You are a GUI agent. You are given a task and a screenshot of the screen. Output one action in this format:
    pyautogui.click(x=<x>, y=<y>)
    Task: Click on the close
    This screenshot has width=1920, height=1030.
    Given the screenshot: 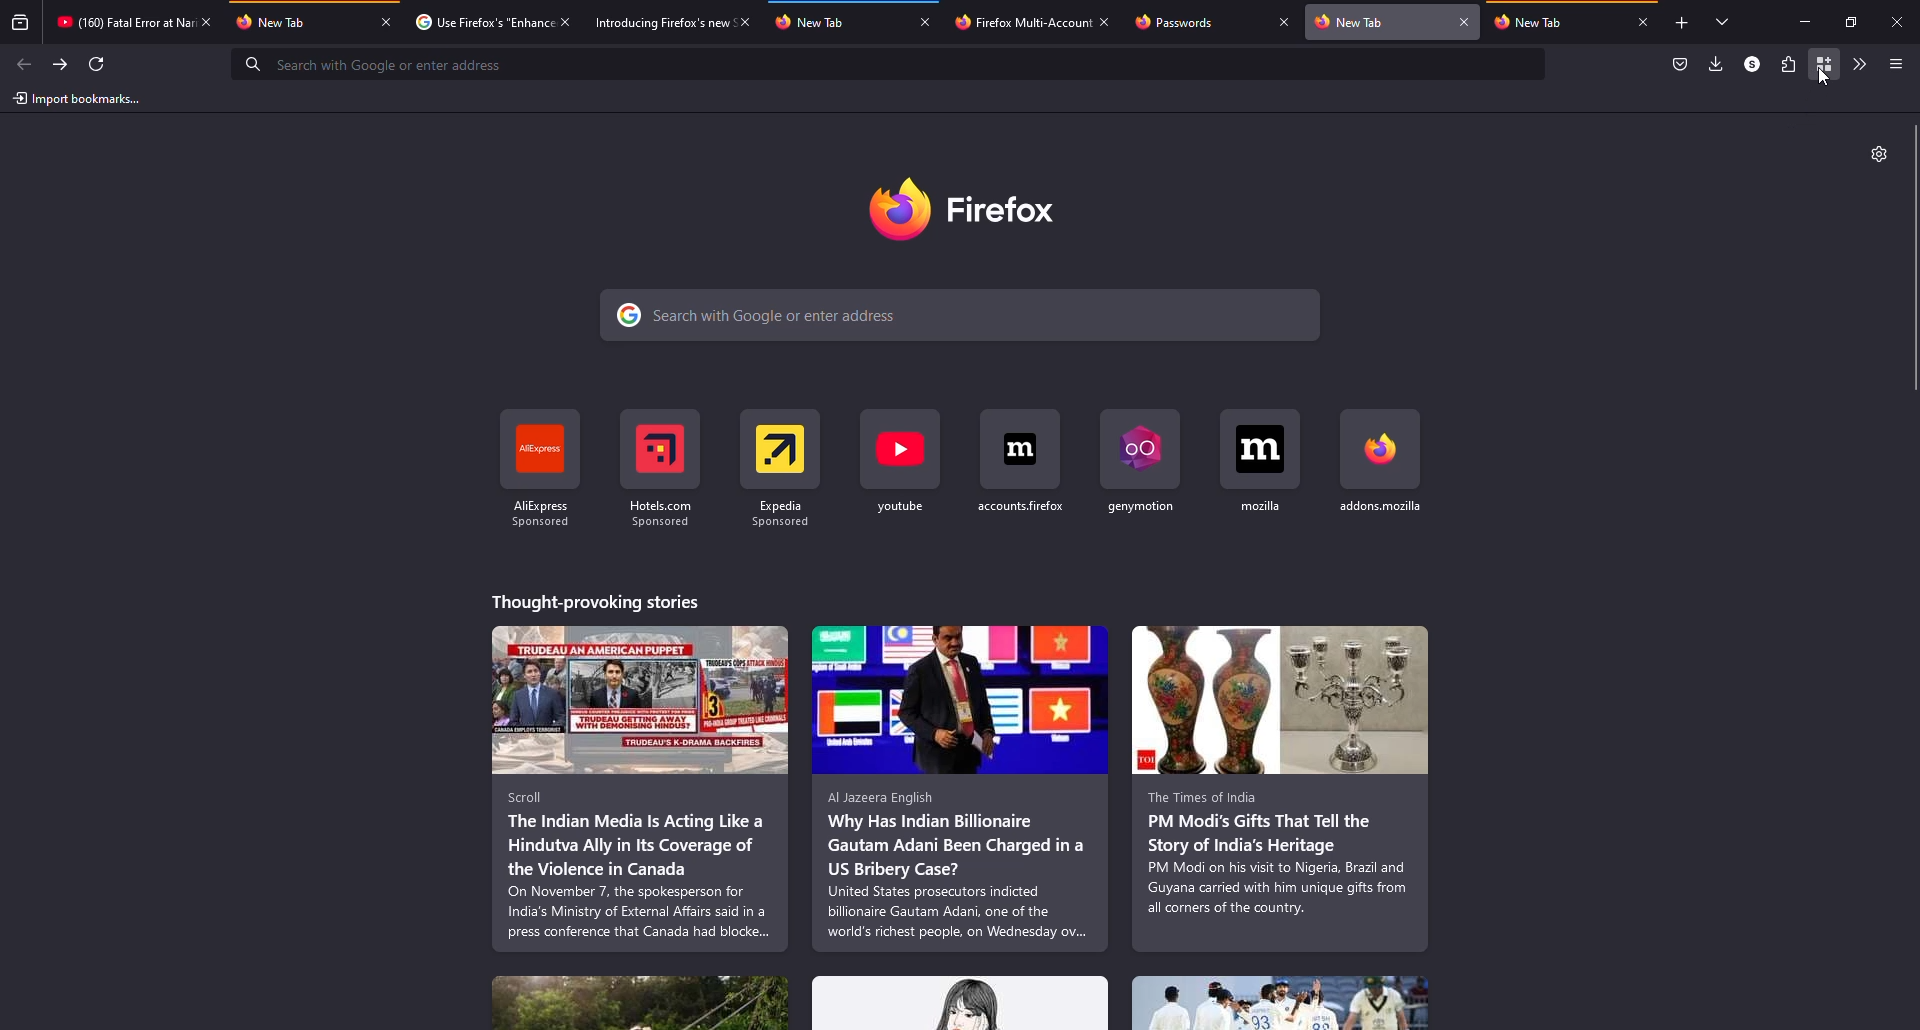 What is the action you would take?
    pyautogui.click(x=386, y=21)
    